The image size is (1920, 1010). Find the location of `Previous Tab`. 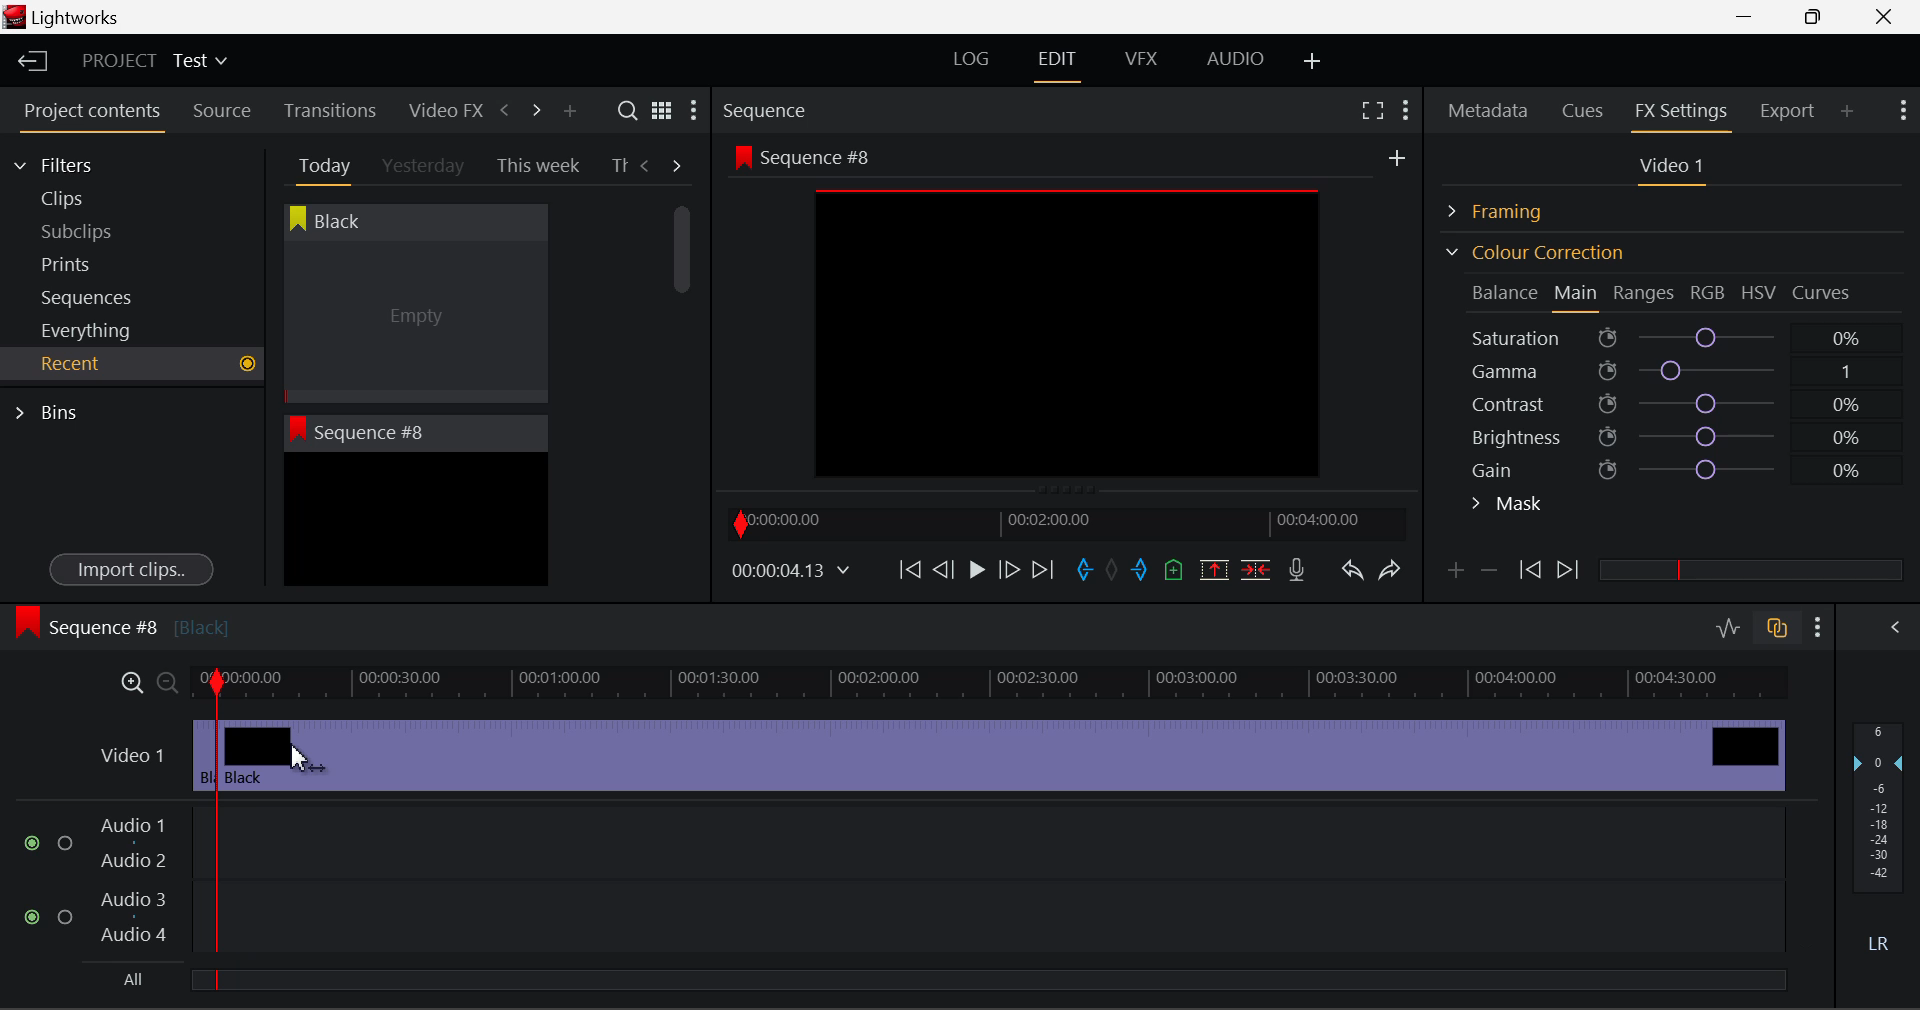

Previous Tab is located at coordinates (648, 165).